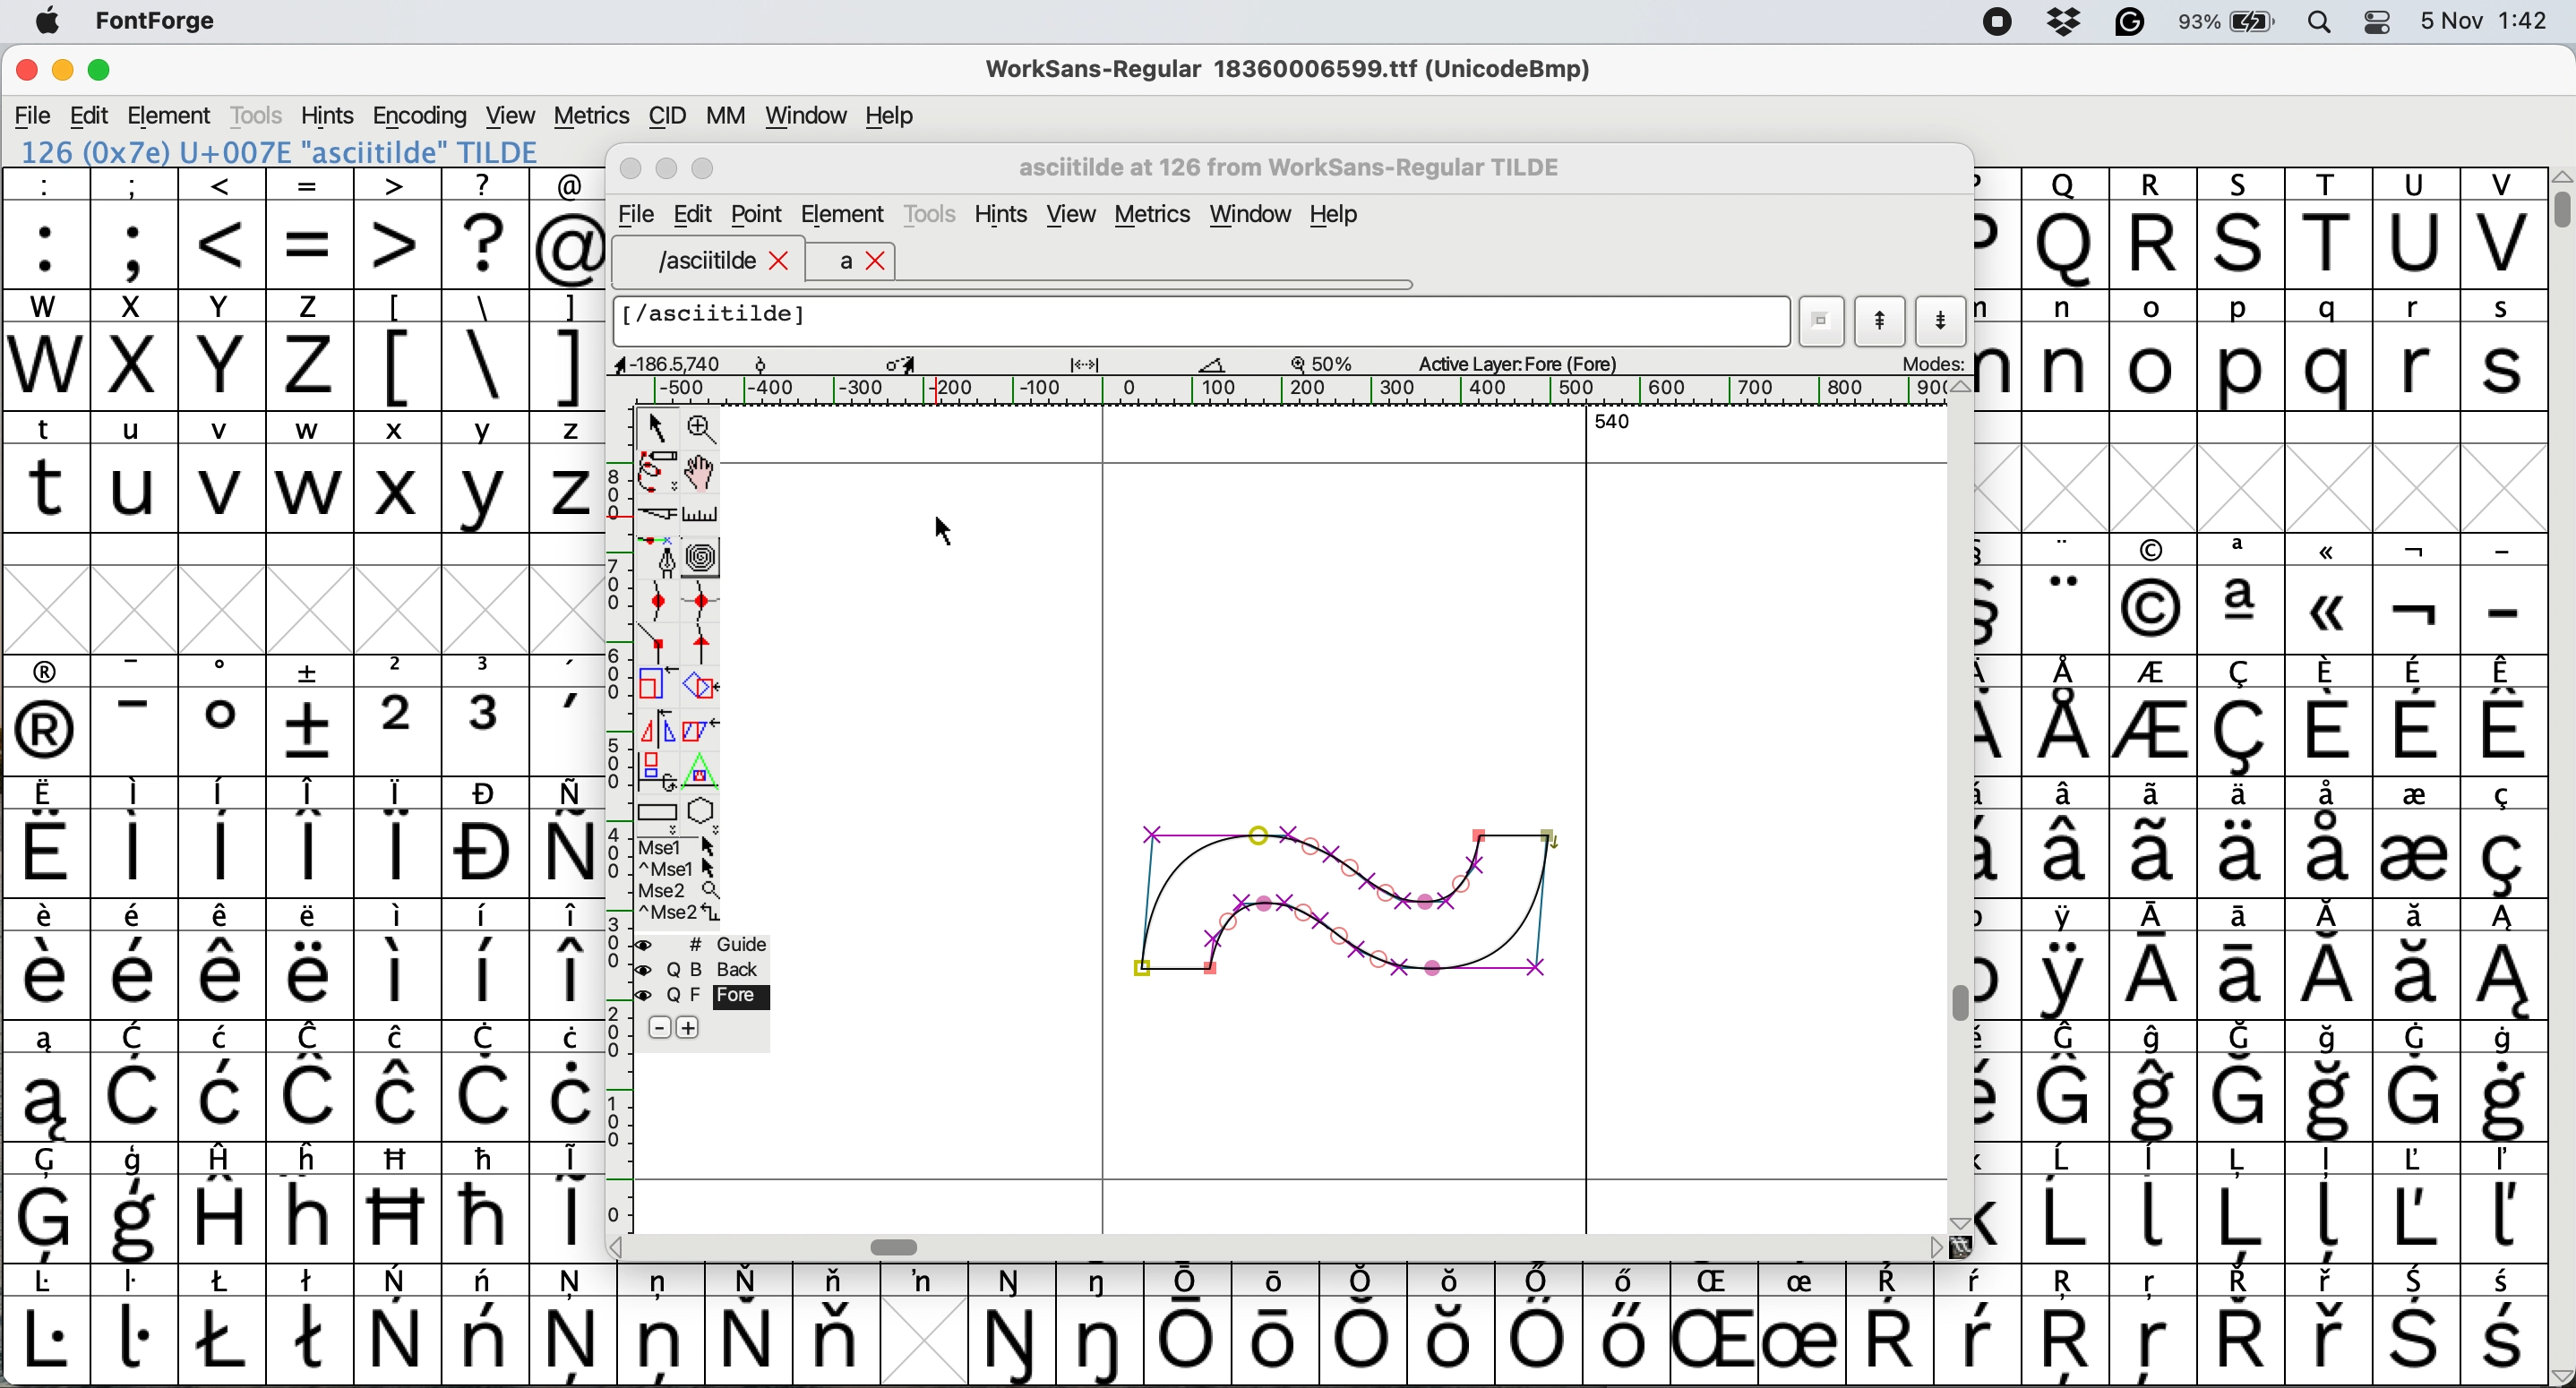  Describe the element at coordinates (669, 169) in the screenshot. I see `Minimise` at that location.